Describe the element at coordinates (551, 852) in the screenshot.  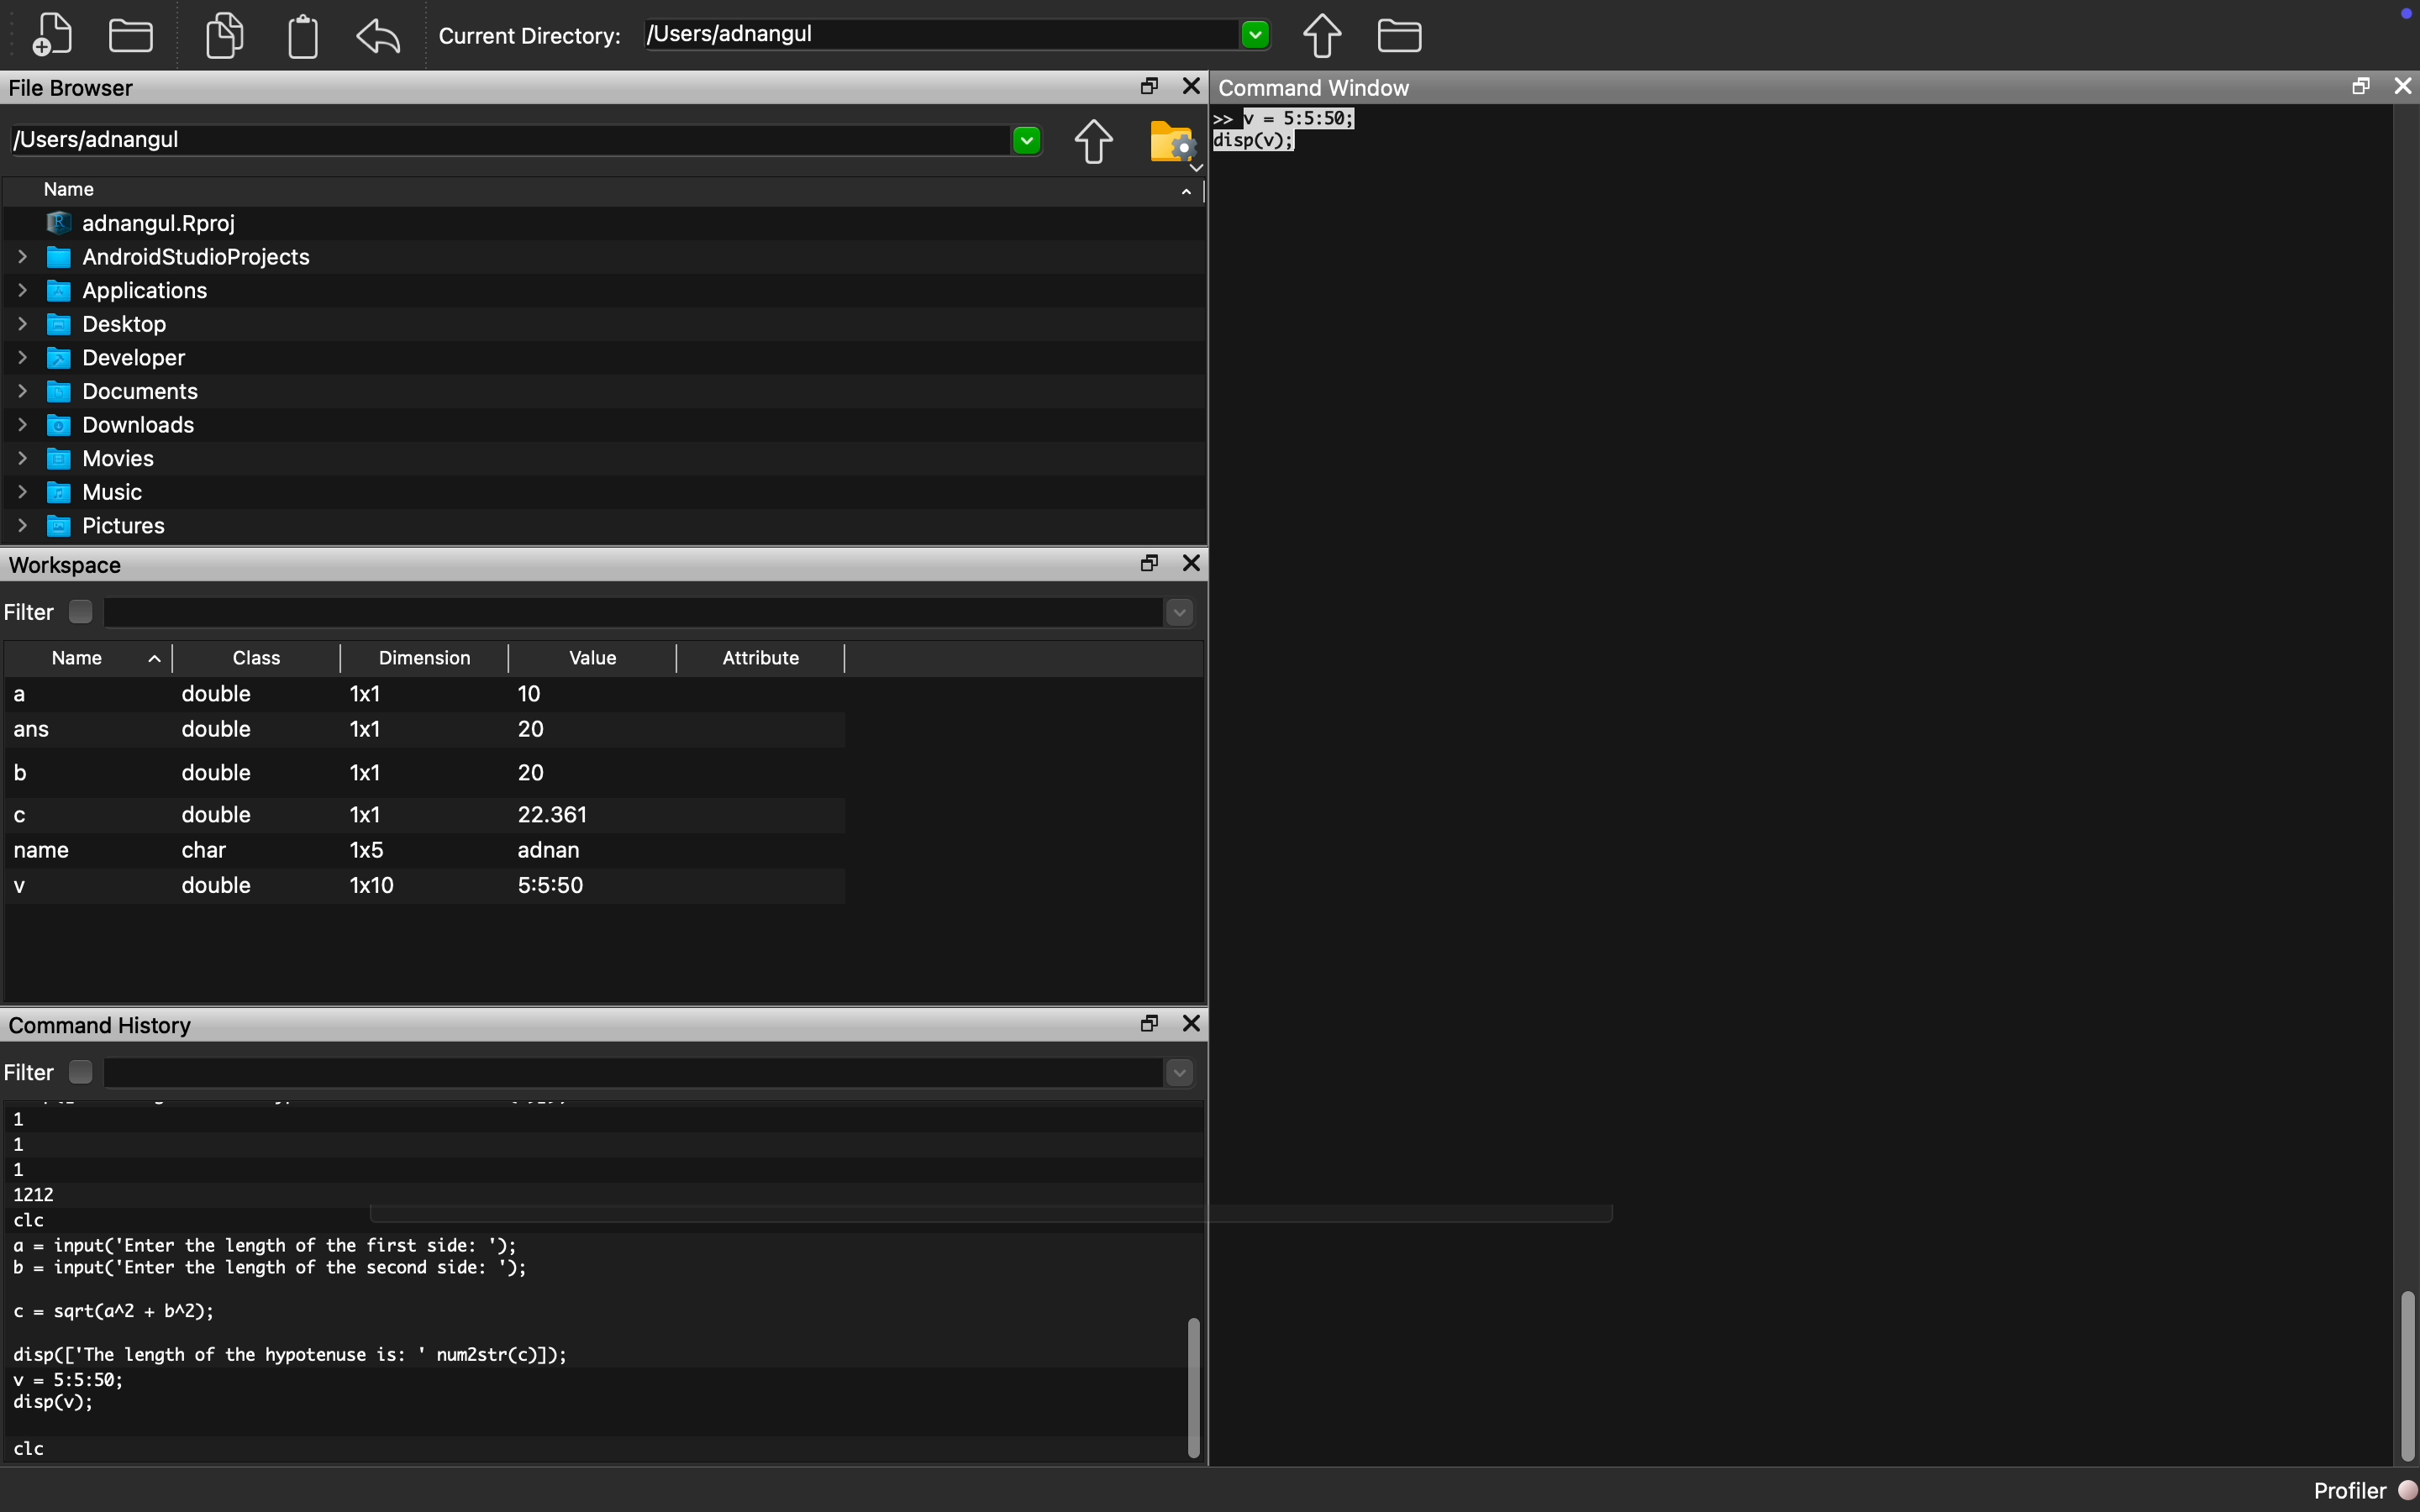
I see `adnan` at that location.